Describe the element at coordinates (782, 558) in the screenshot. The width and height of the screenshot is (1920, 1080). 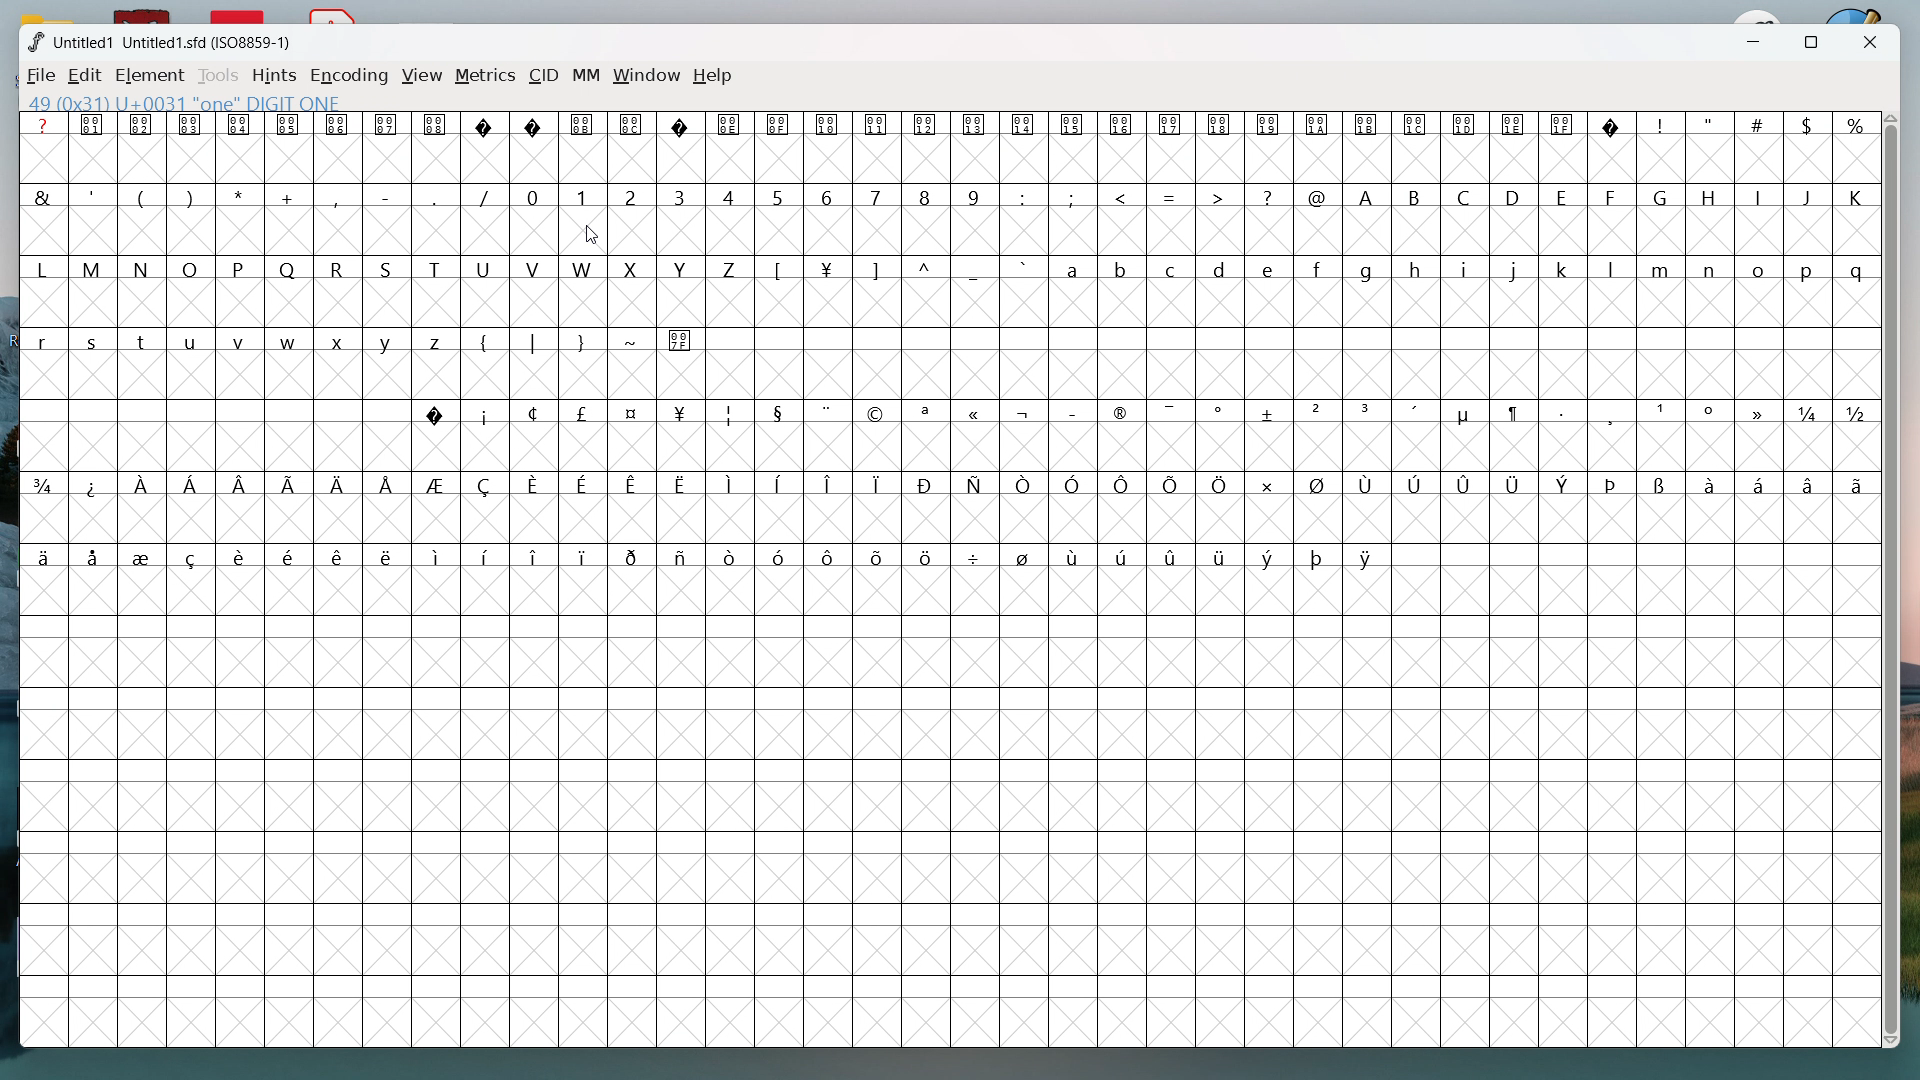
I see `symbol` at that location.